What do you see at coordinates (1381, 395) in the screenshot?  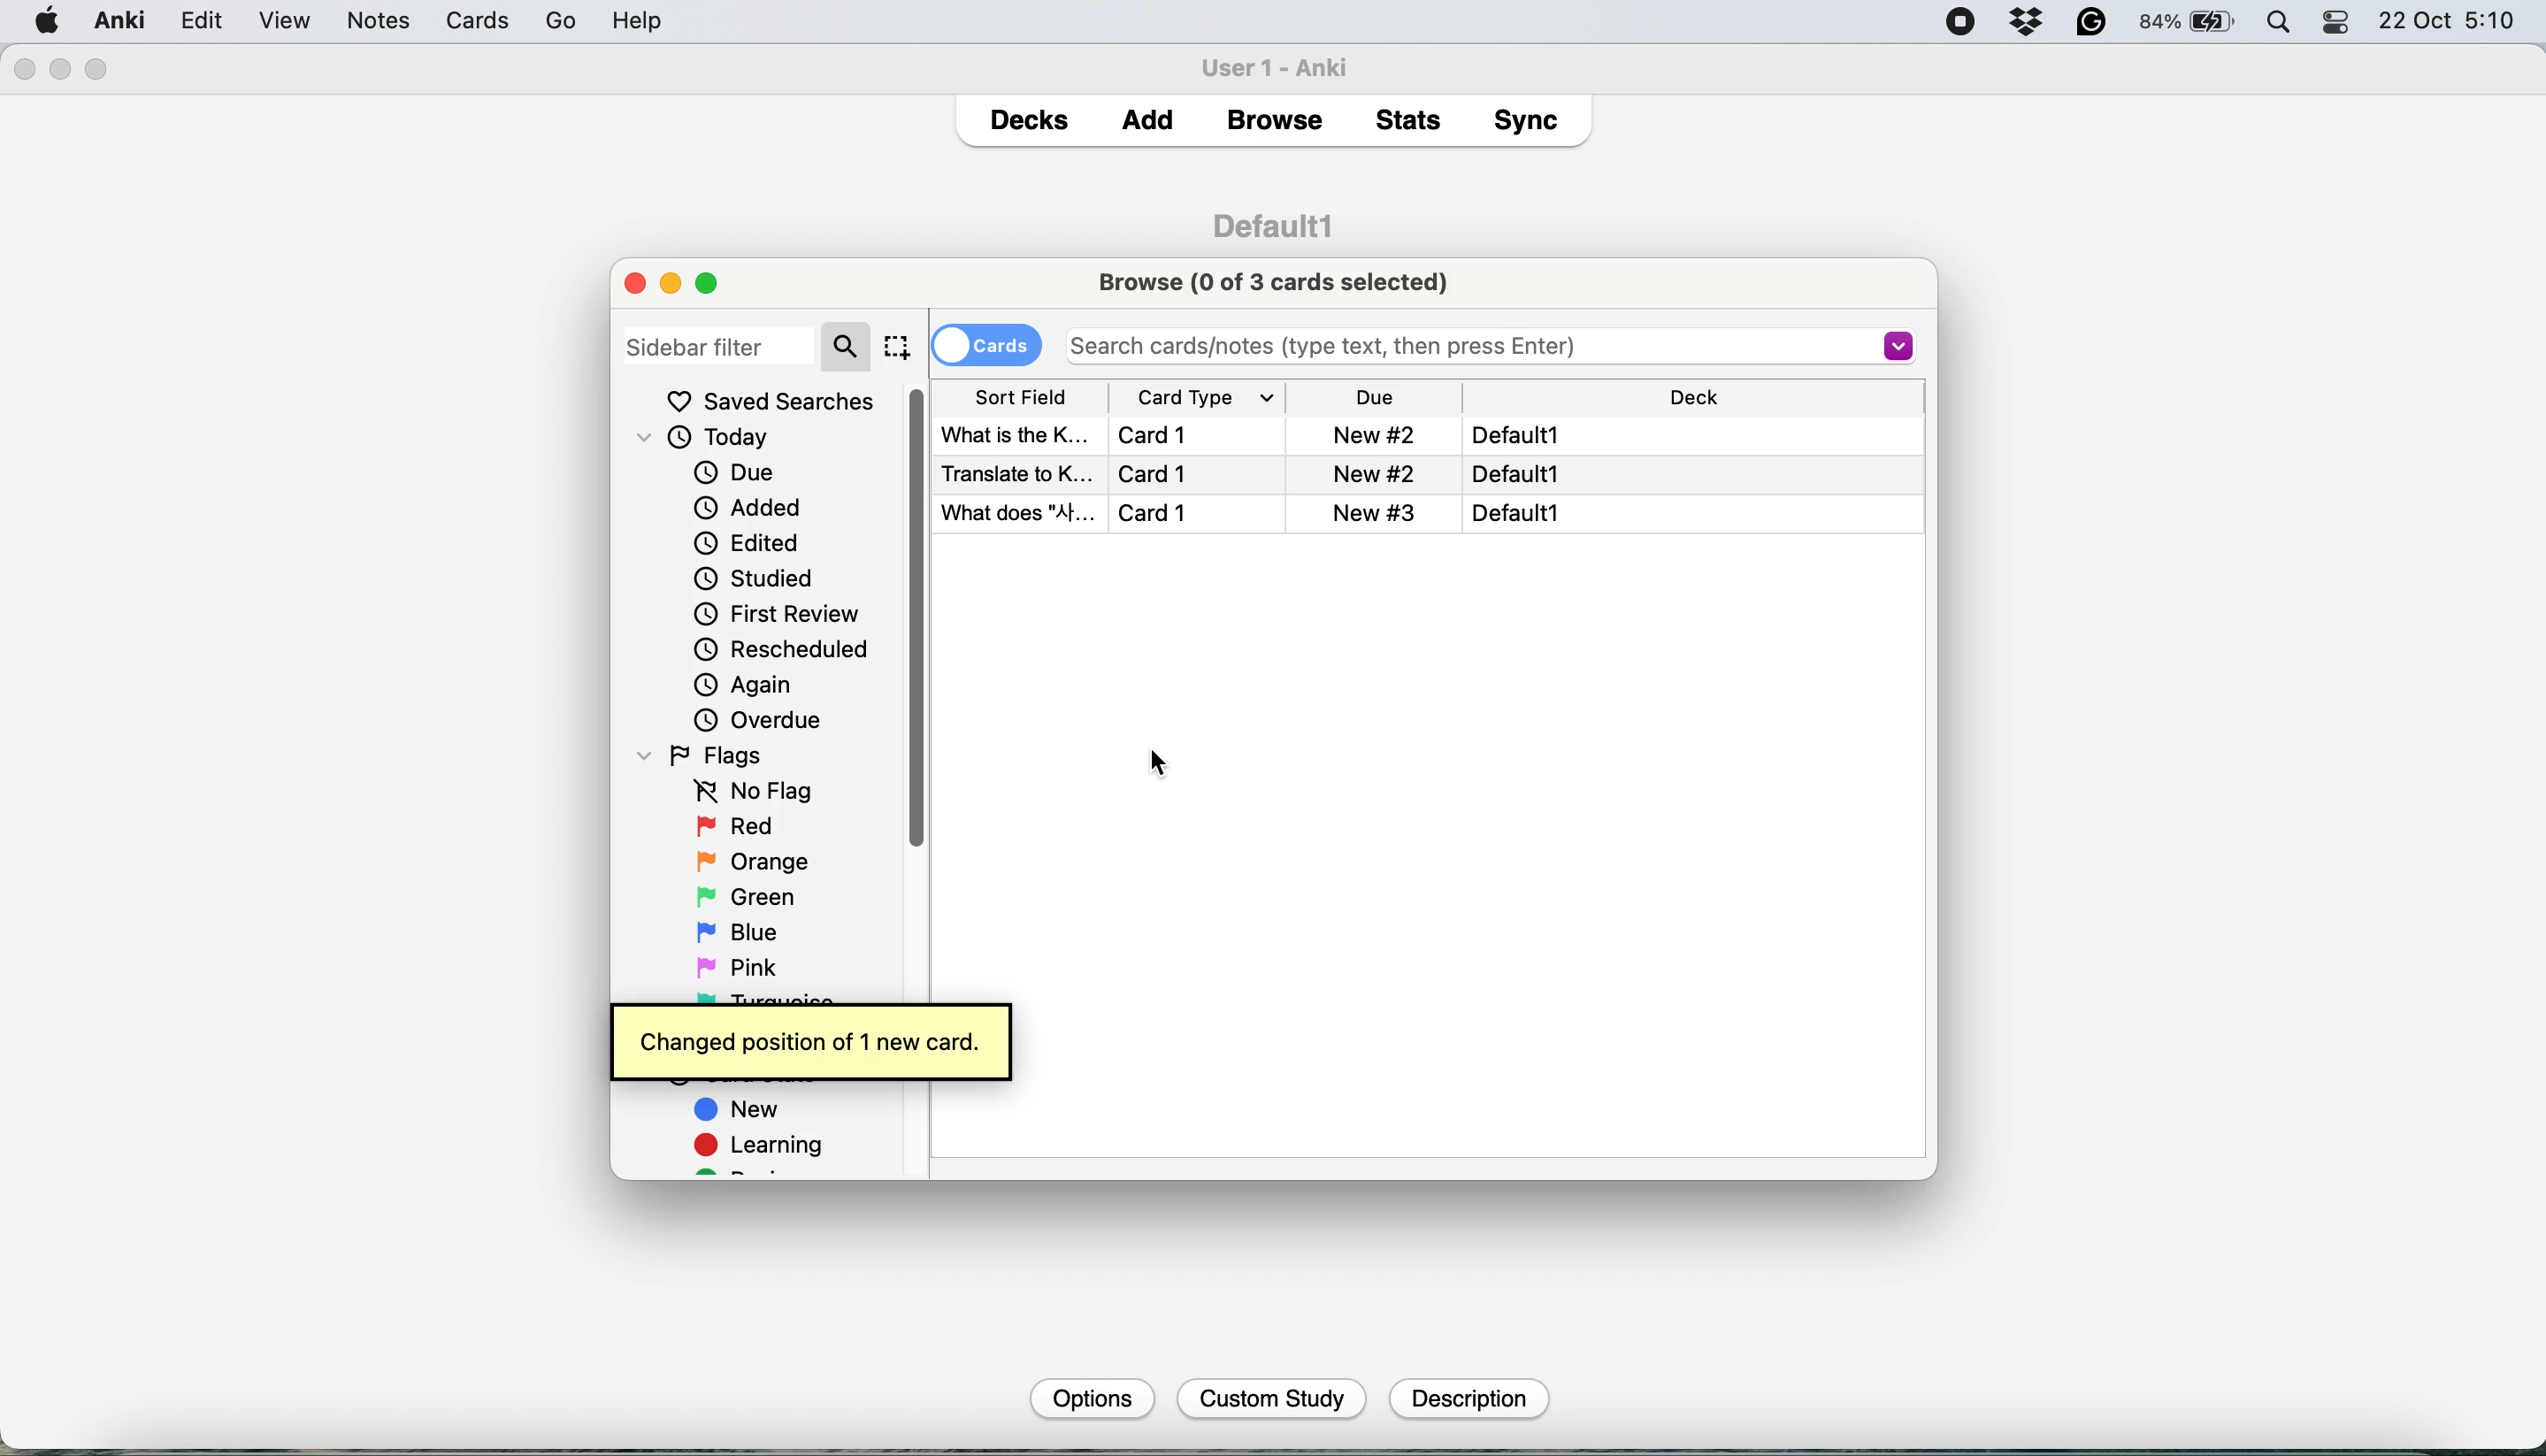 I see `Due` at bounding box center [1381, 395].